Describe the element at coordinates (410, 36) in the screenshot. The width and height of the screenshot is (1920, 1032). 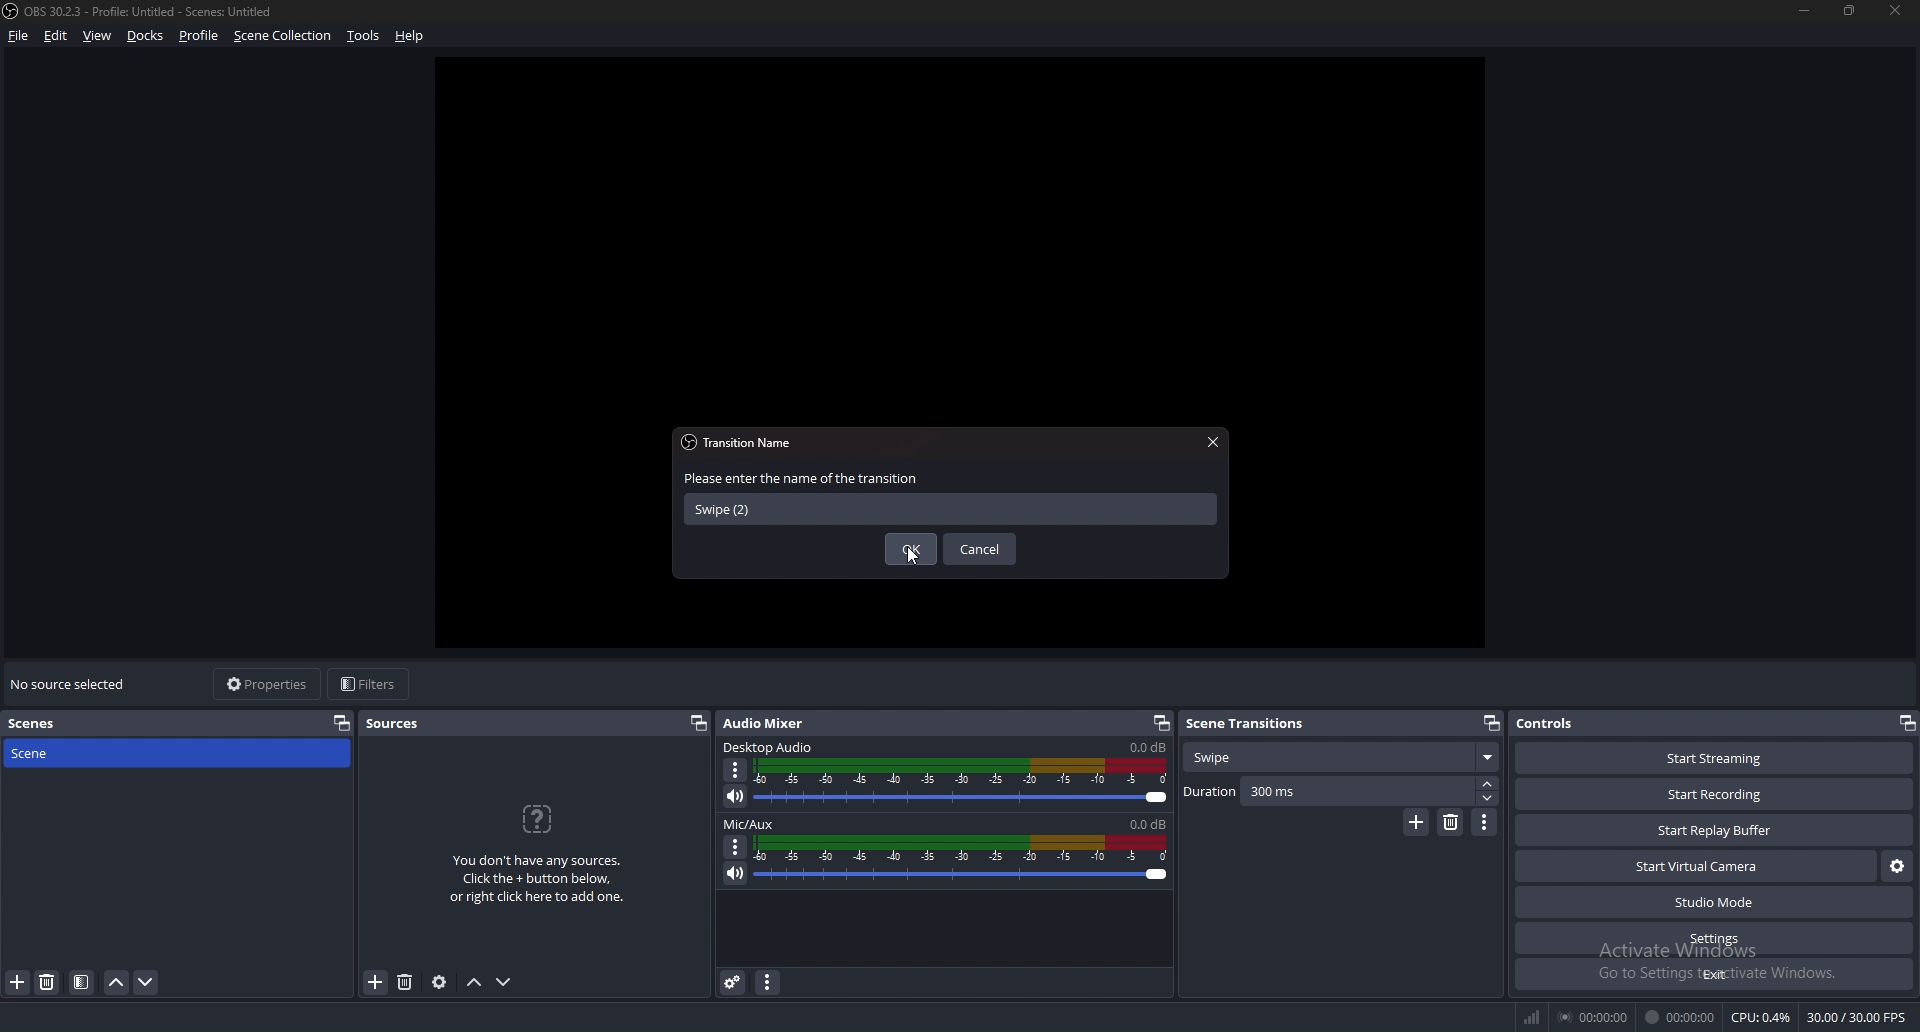
I see `help` at that location.